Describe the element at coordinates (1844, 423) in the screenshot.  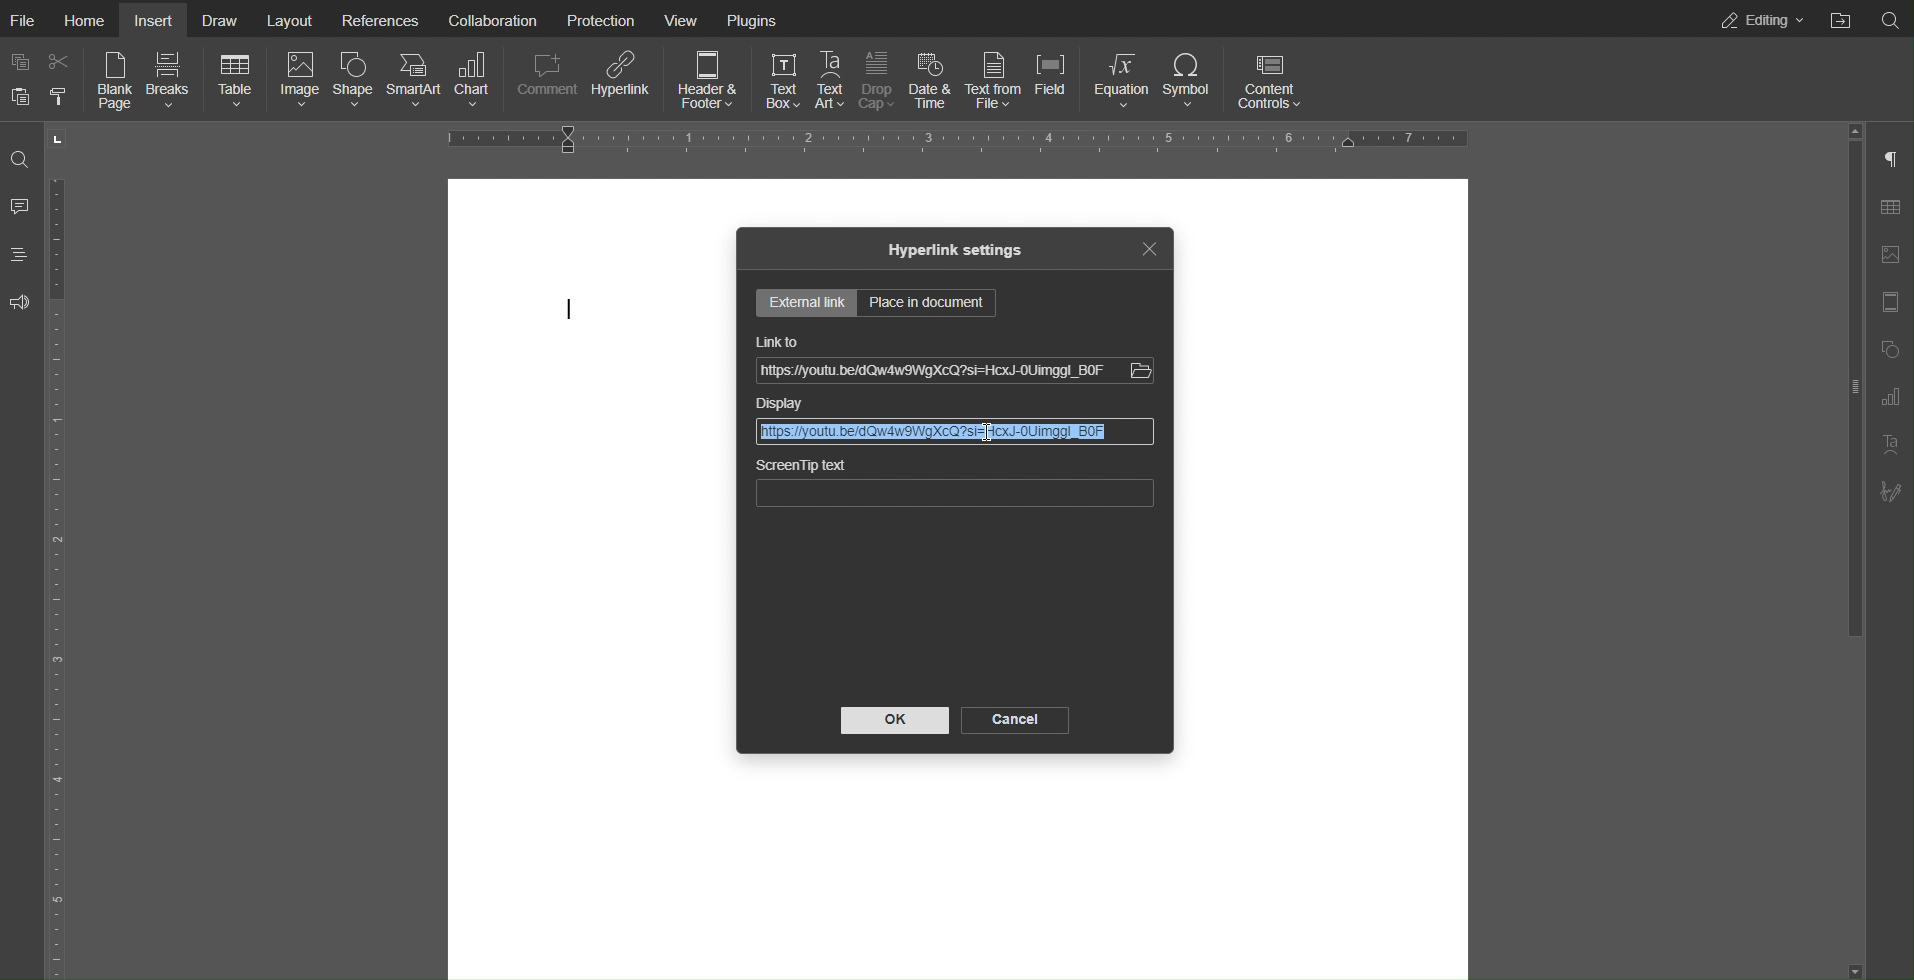
I see `slider` at that location.